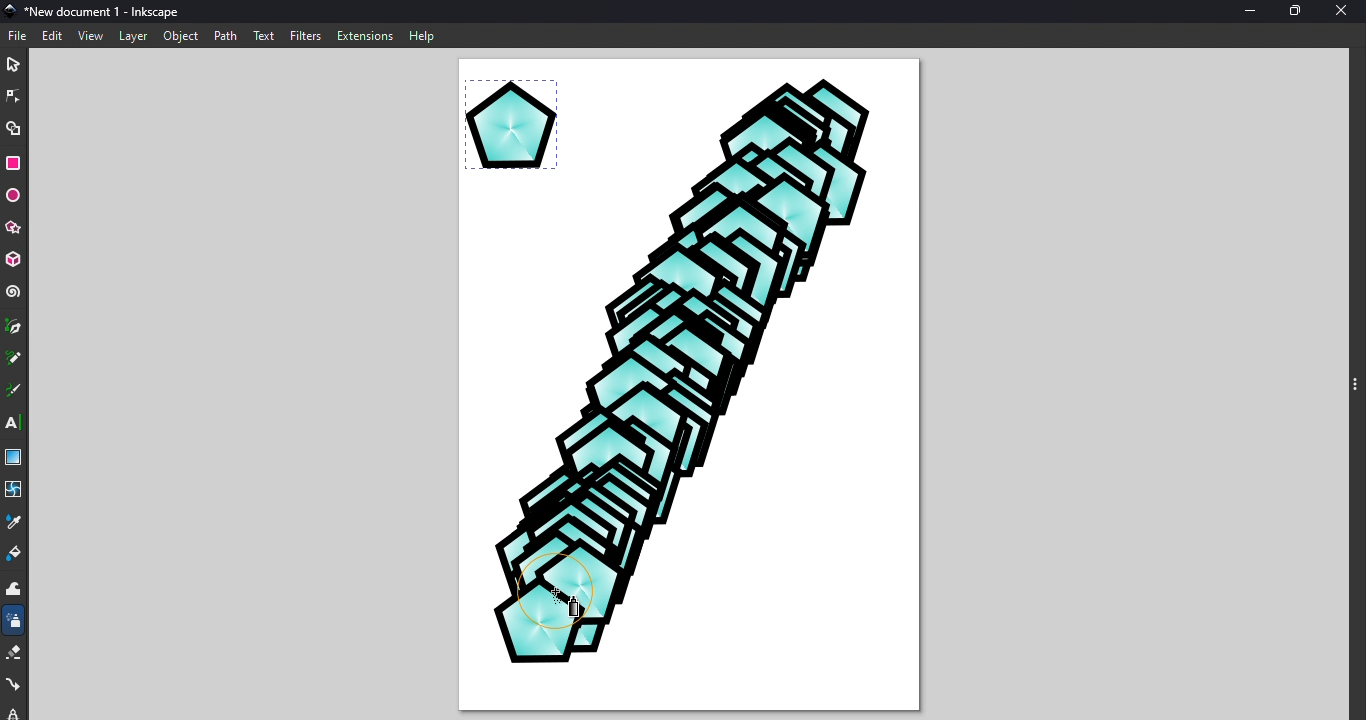  What do you see at coordinates (88, 36) in the screenshot?
I see `View` at bounding box center [88, 36].